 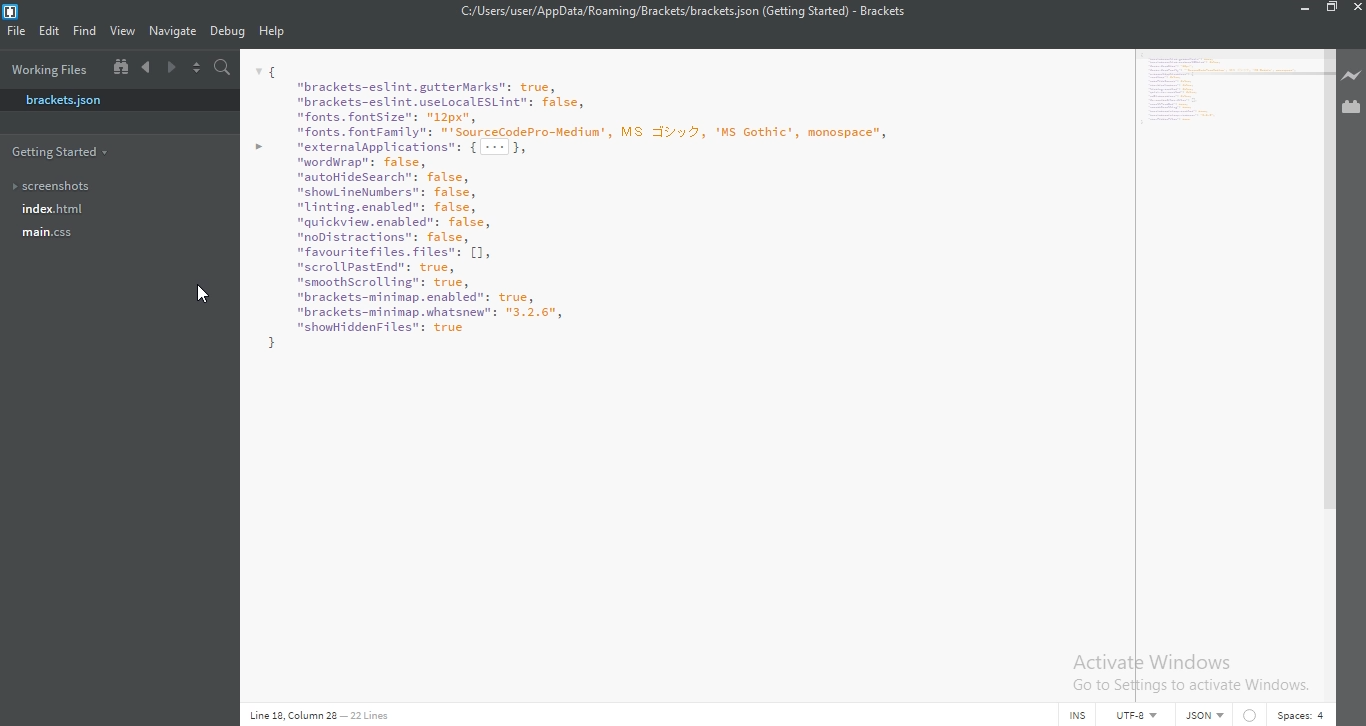 What do you see at coordinates (1353, 109) in the screenshot?
I see `Extension Manager` at bounding box center [1353, 109].